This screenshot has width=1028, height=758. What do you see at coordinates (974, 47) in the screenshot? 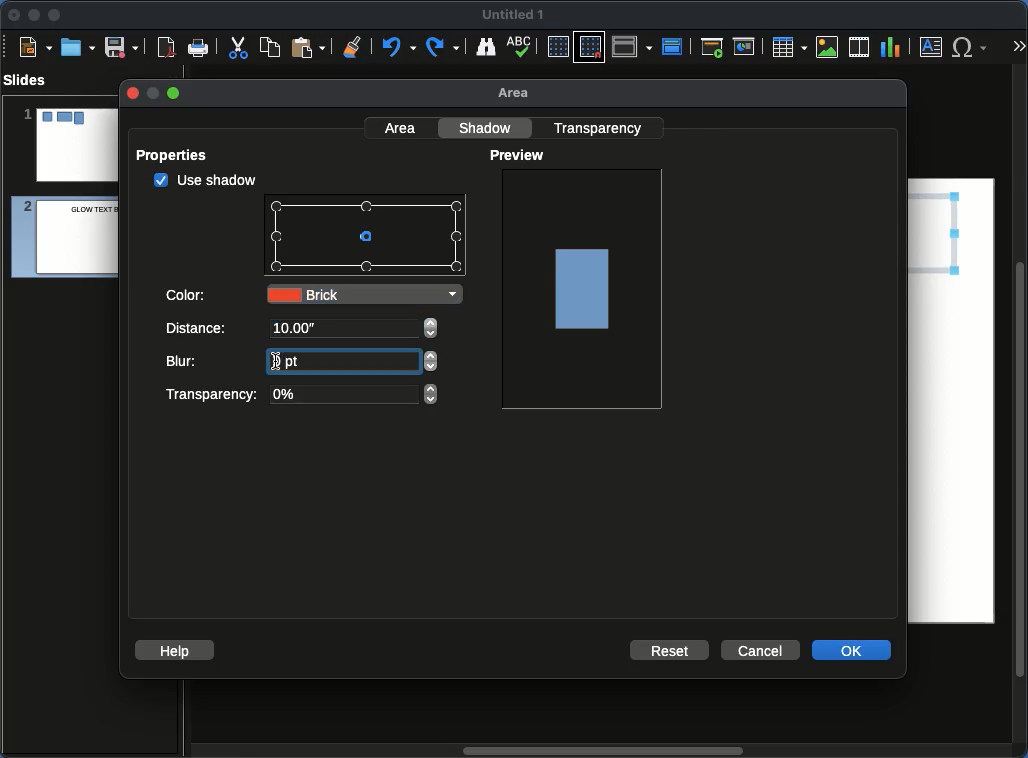
I see `Special characters` at bounding box center [974, 47].